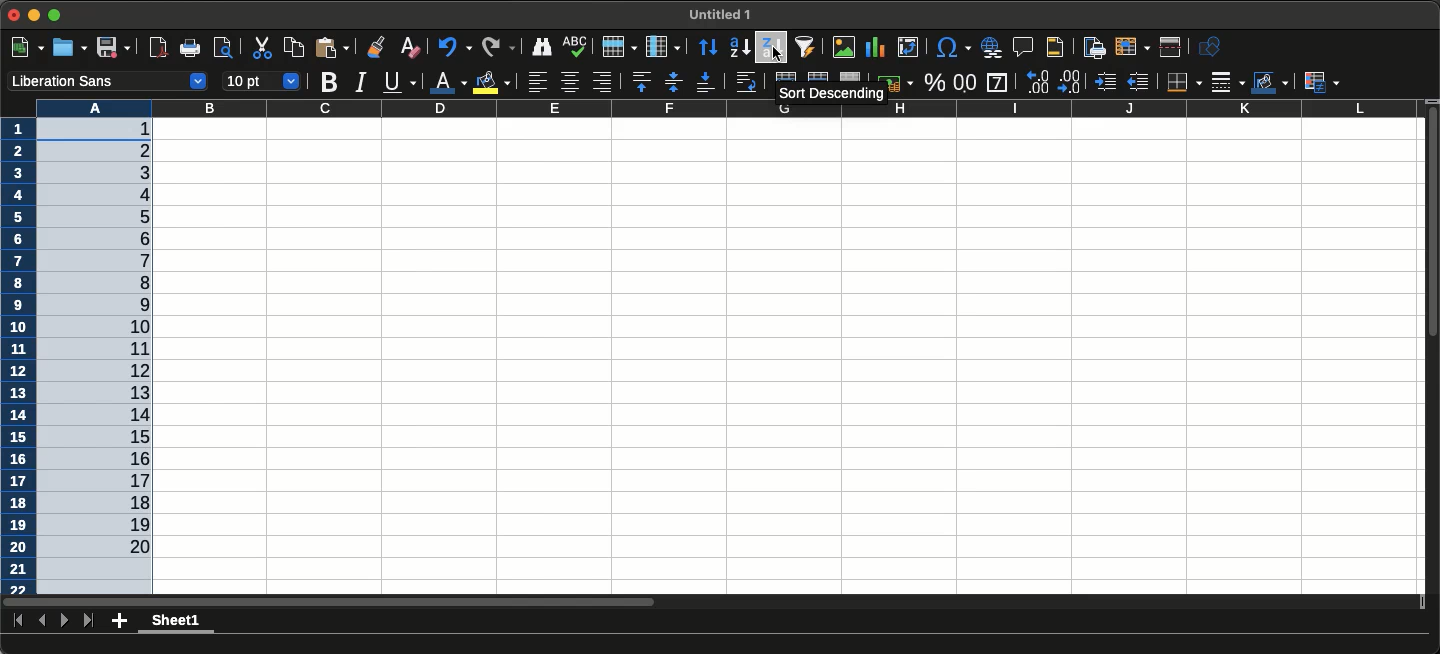 This screenshot has width=1440, height=654. I want to click on Align top, so click(639, 81).